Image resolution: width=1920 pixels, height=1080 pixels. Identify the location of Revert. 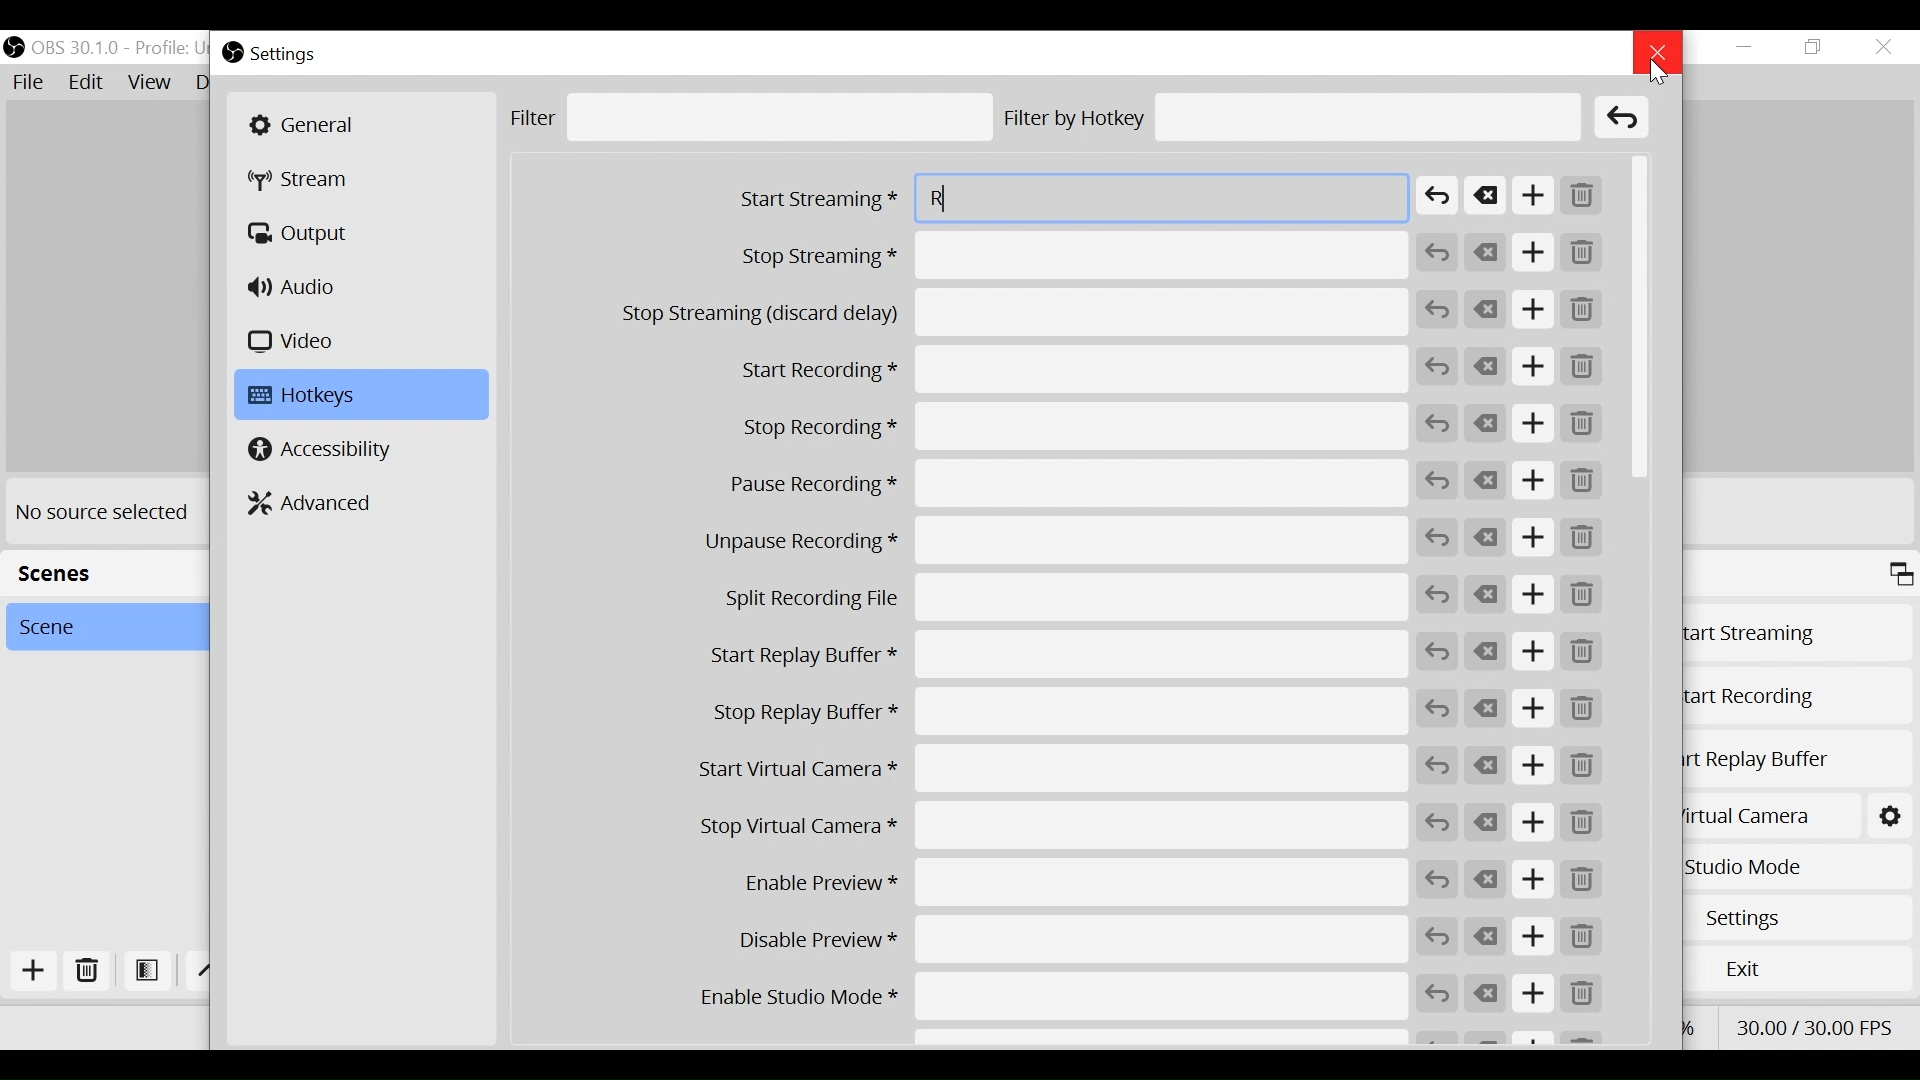
(1438, 710).